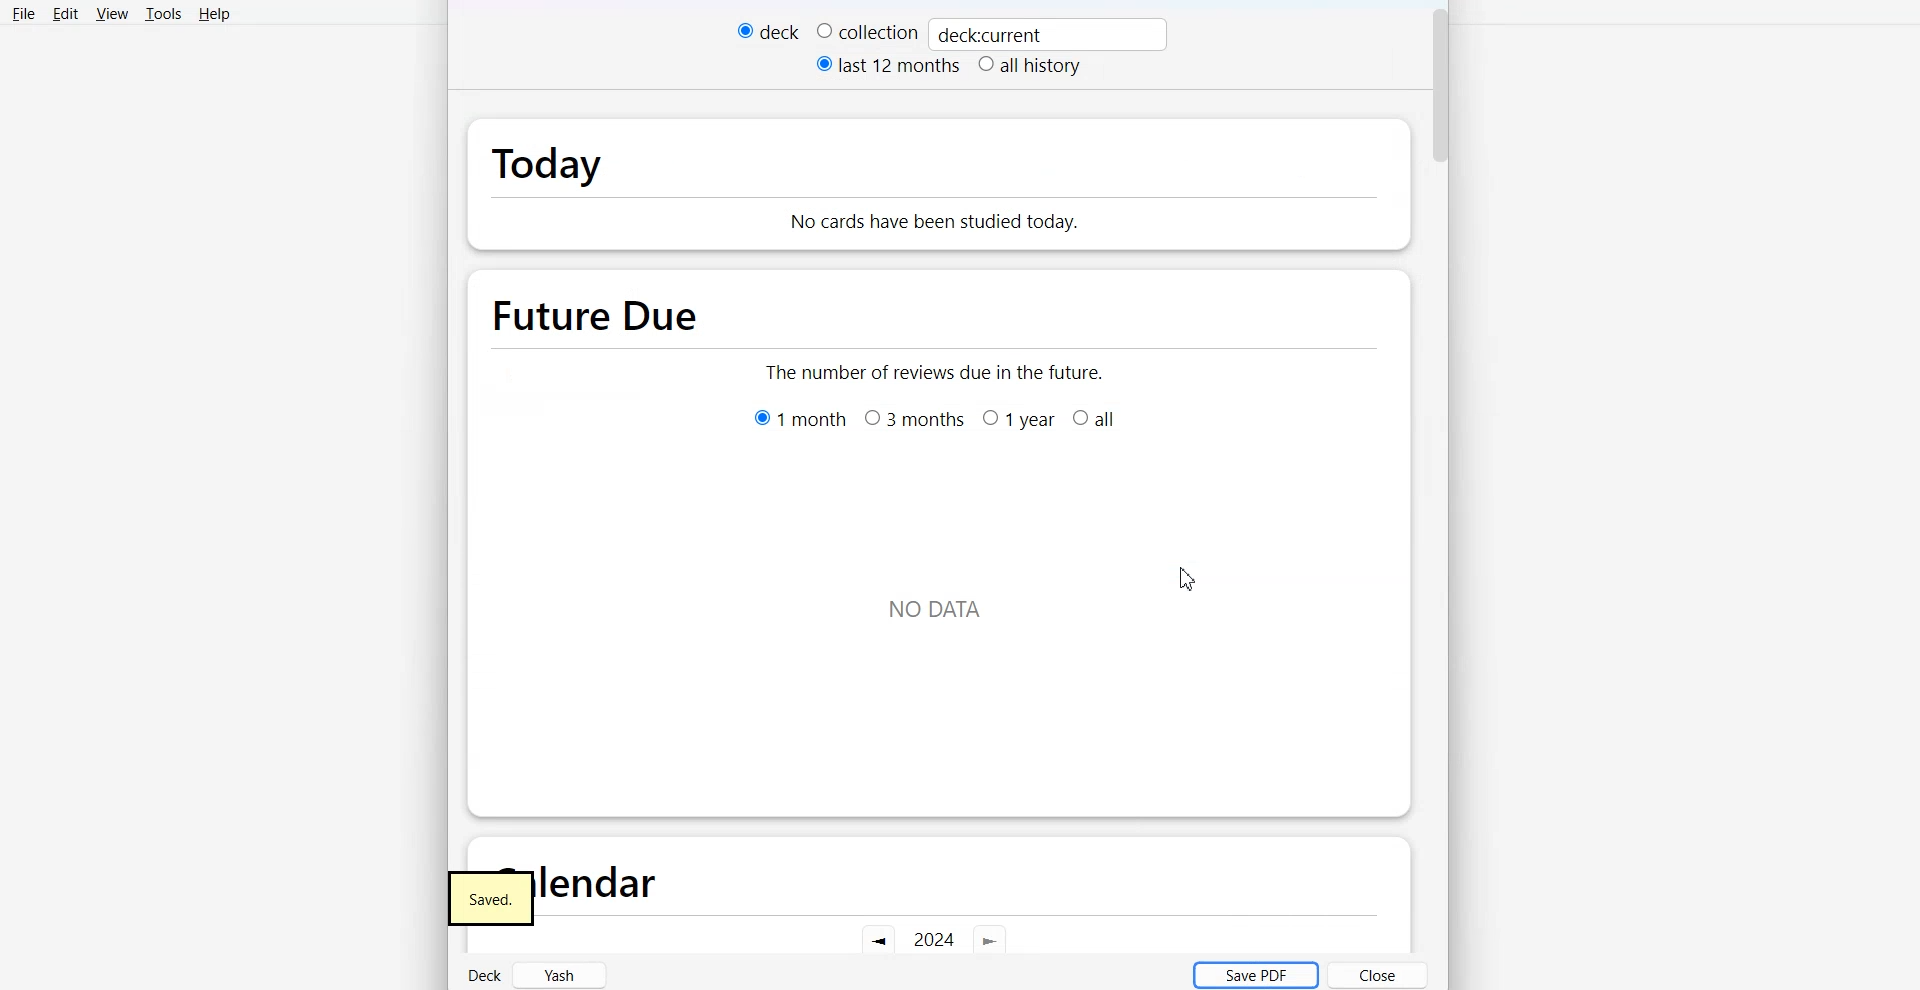  What do you see at coordinates (877, 941) in the screenshot?
I see `Go Back` at bounding box center [877, 941].